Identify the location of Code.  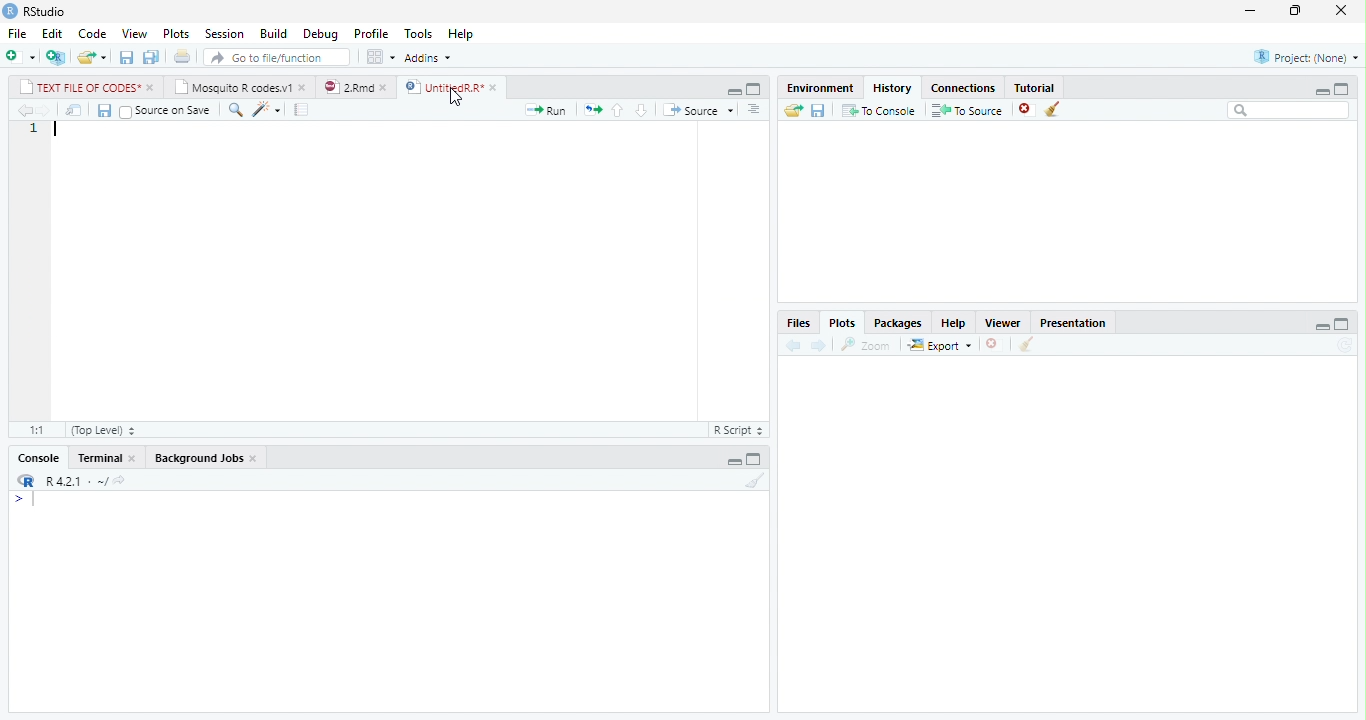
(92, 34).